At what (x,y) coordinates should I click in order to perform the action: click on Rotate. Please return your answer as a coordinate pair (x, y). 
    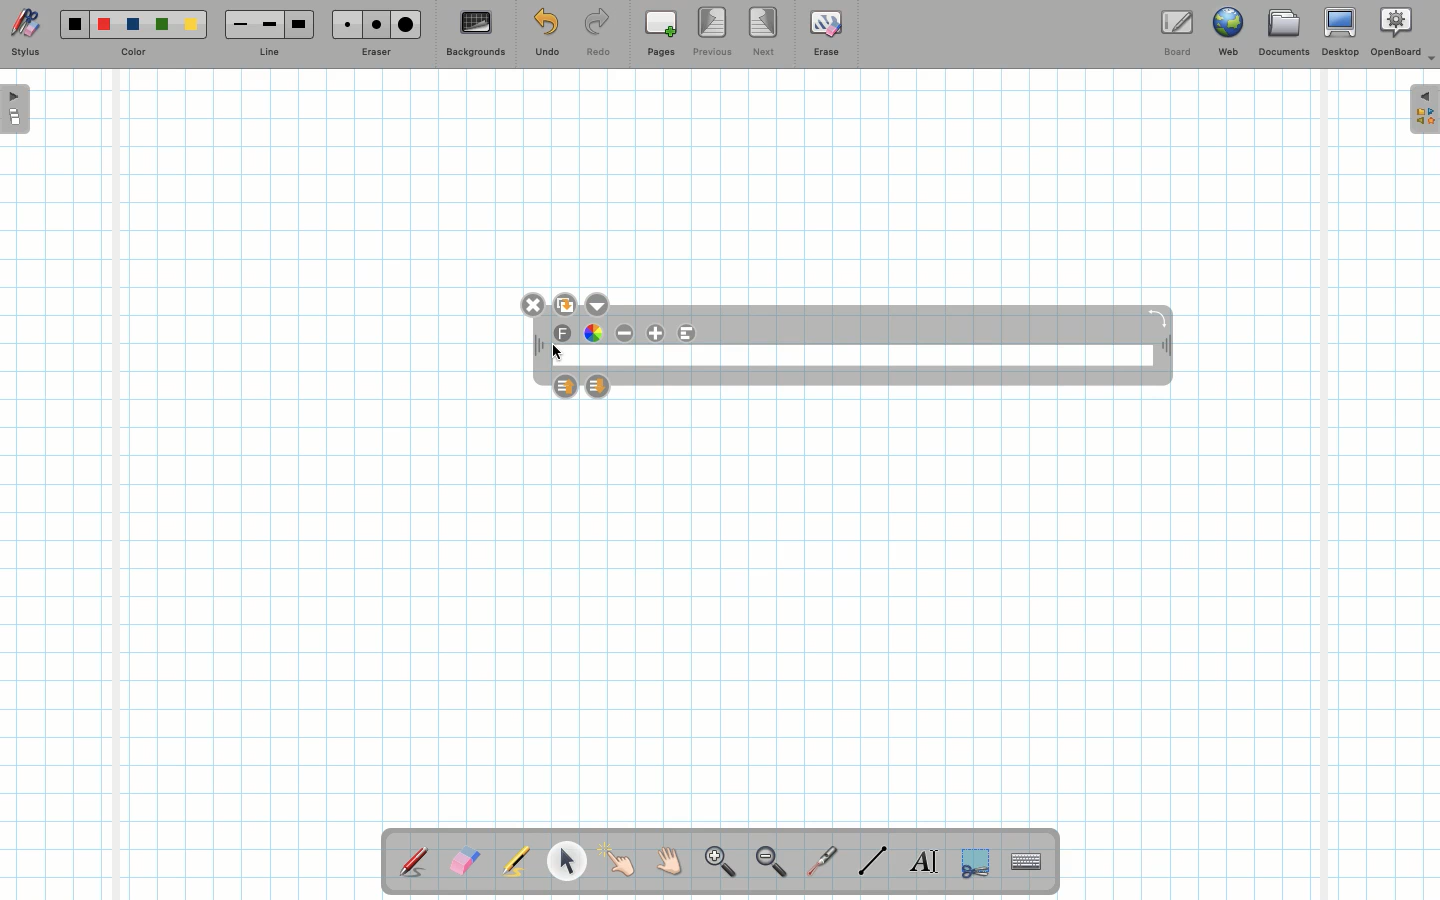
    Looking at the image, I should click on (1157, 317).